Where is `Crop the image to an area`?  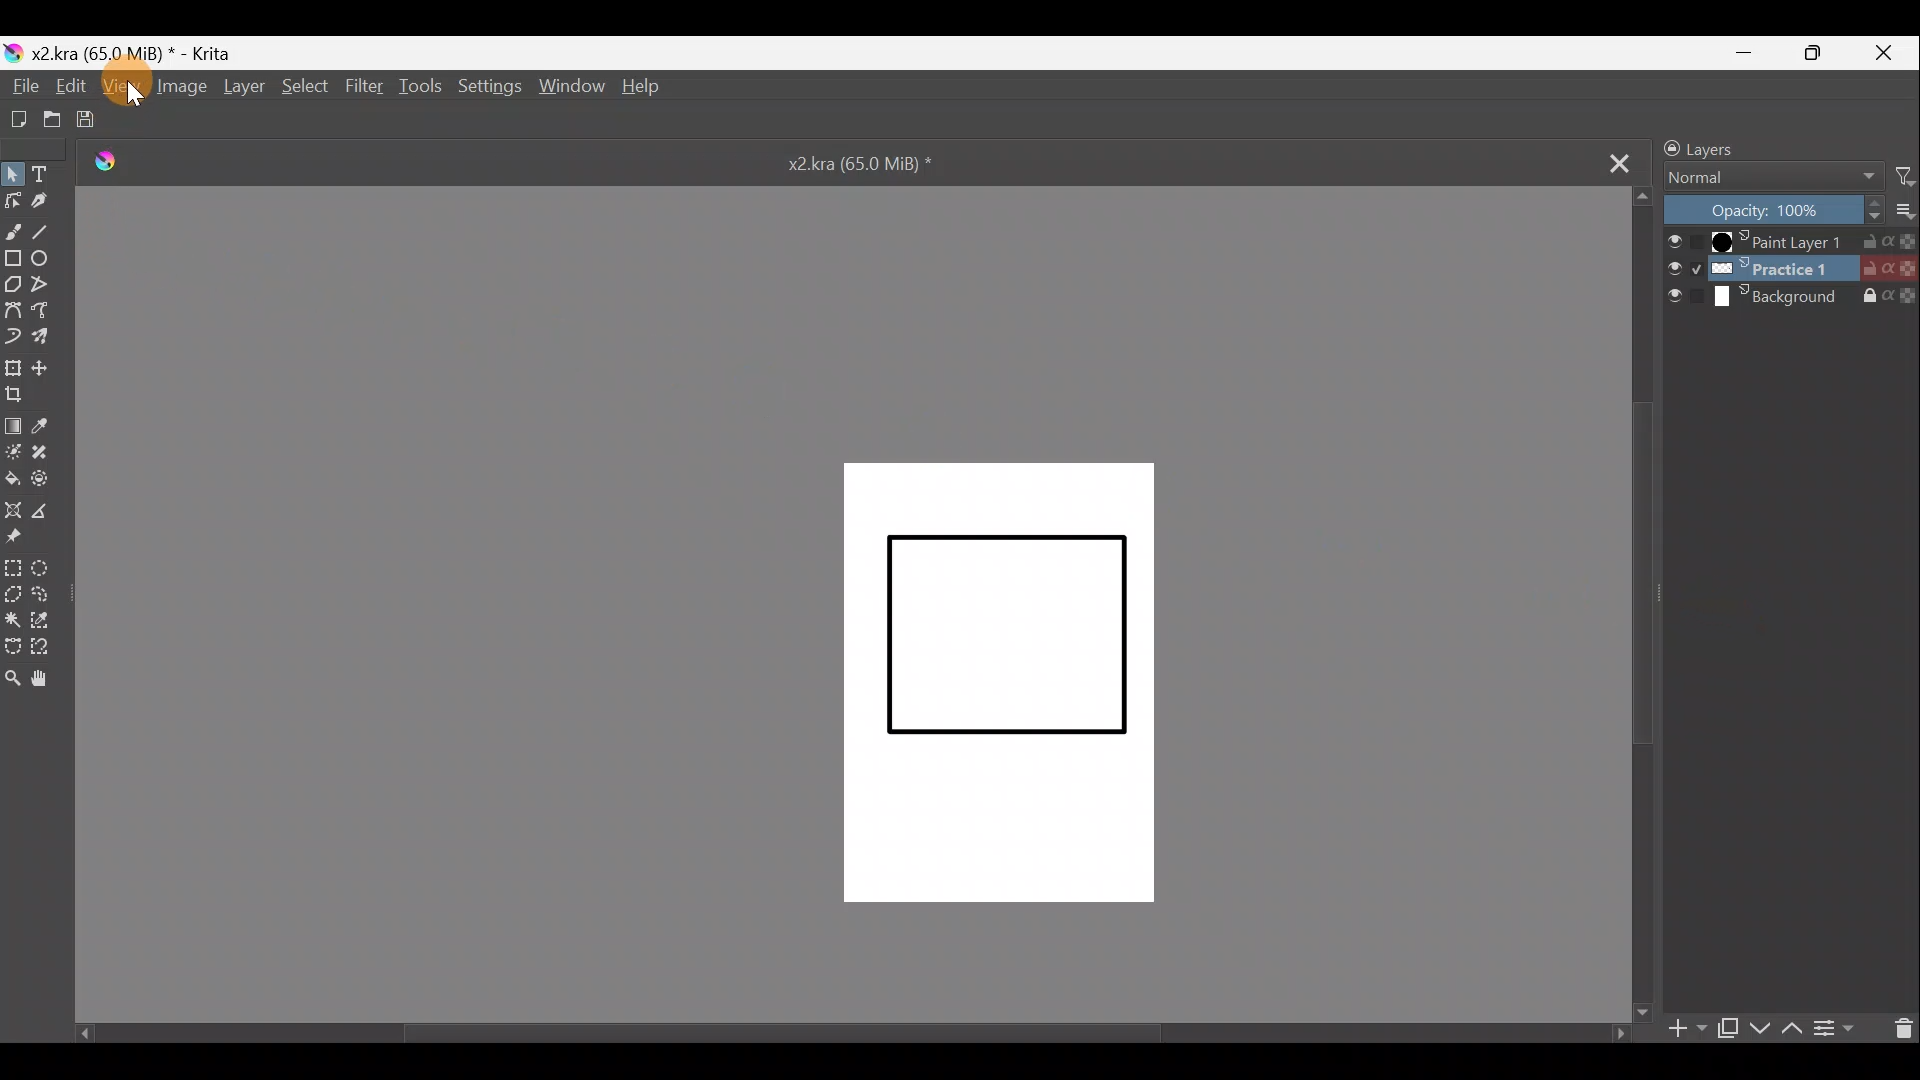
Crop the image to an area is located at coordinates (23, 400).